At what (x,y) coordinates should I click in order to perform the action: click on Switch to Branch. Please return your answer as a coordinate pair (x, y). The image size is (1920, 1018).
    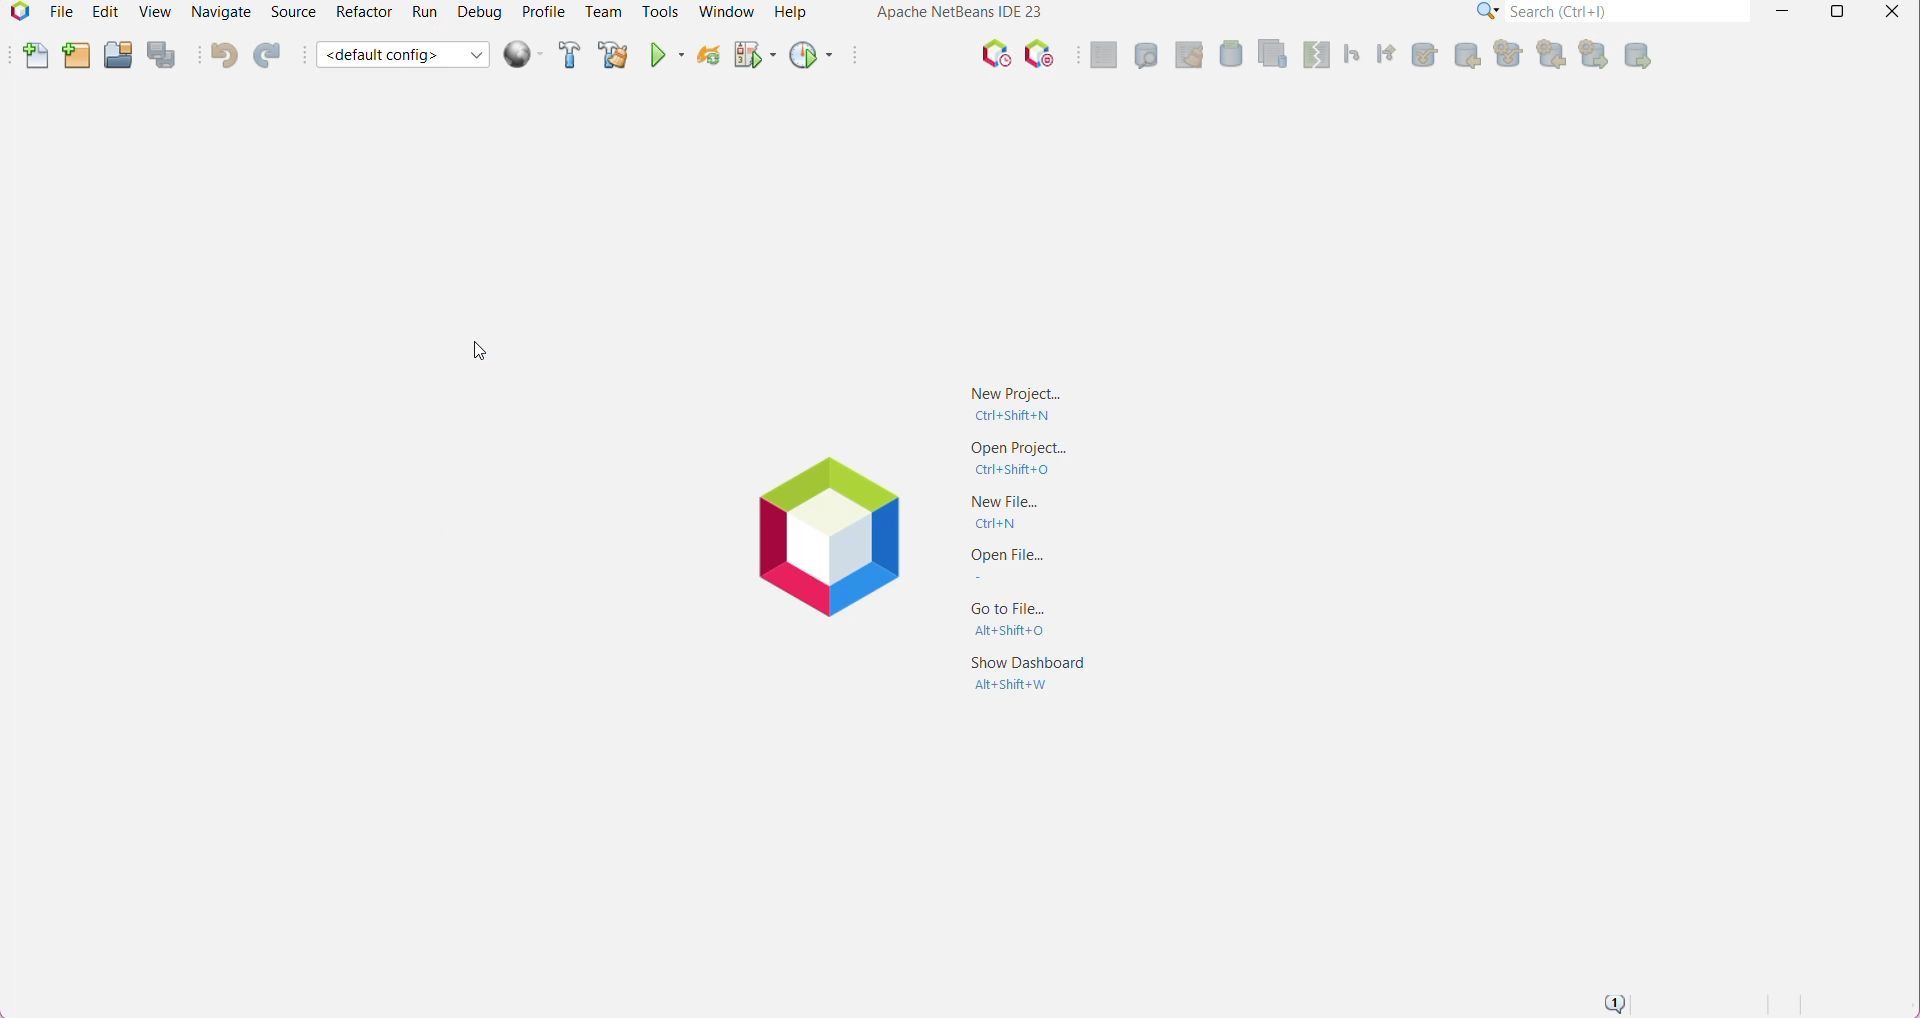
    Looking at the image, I should click on (1386, 53).